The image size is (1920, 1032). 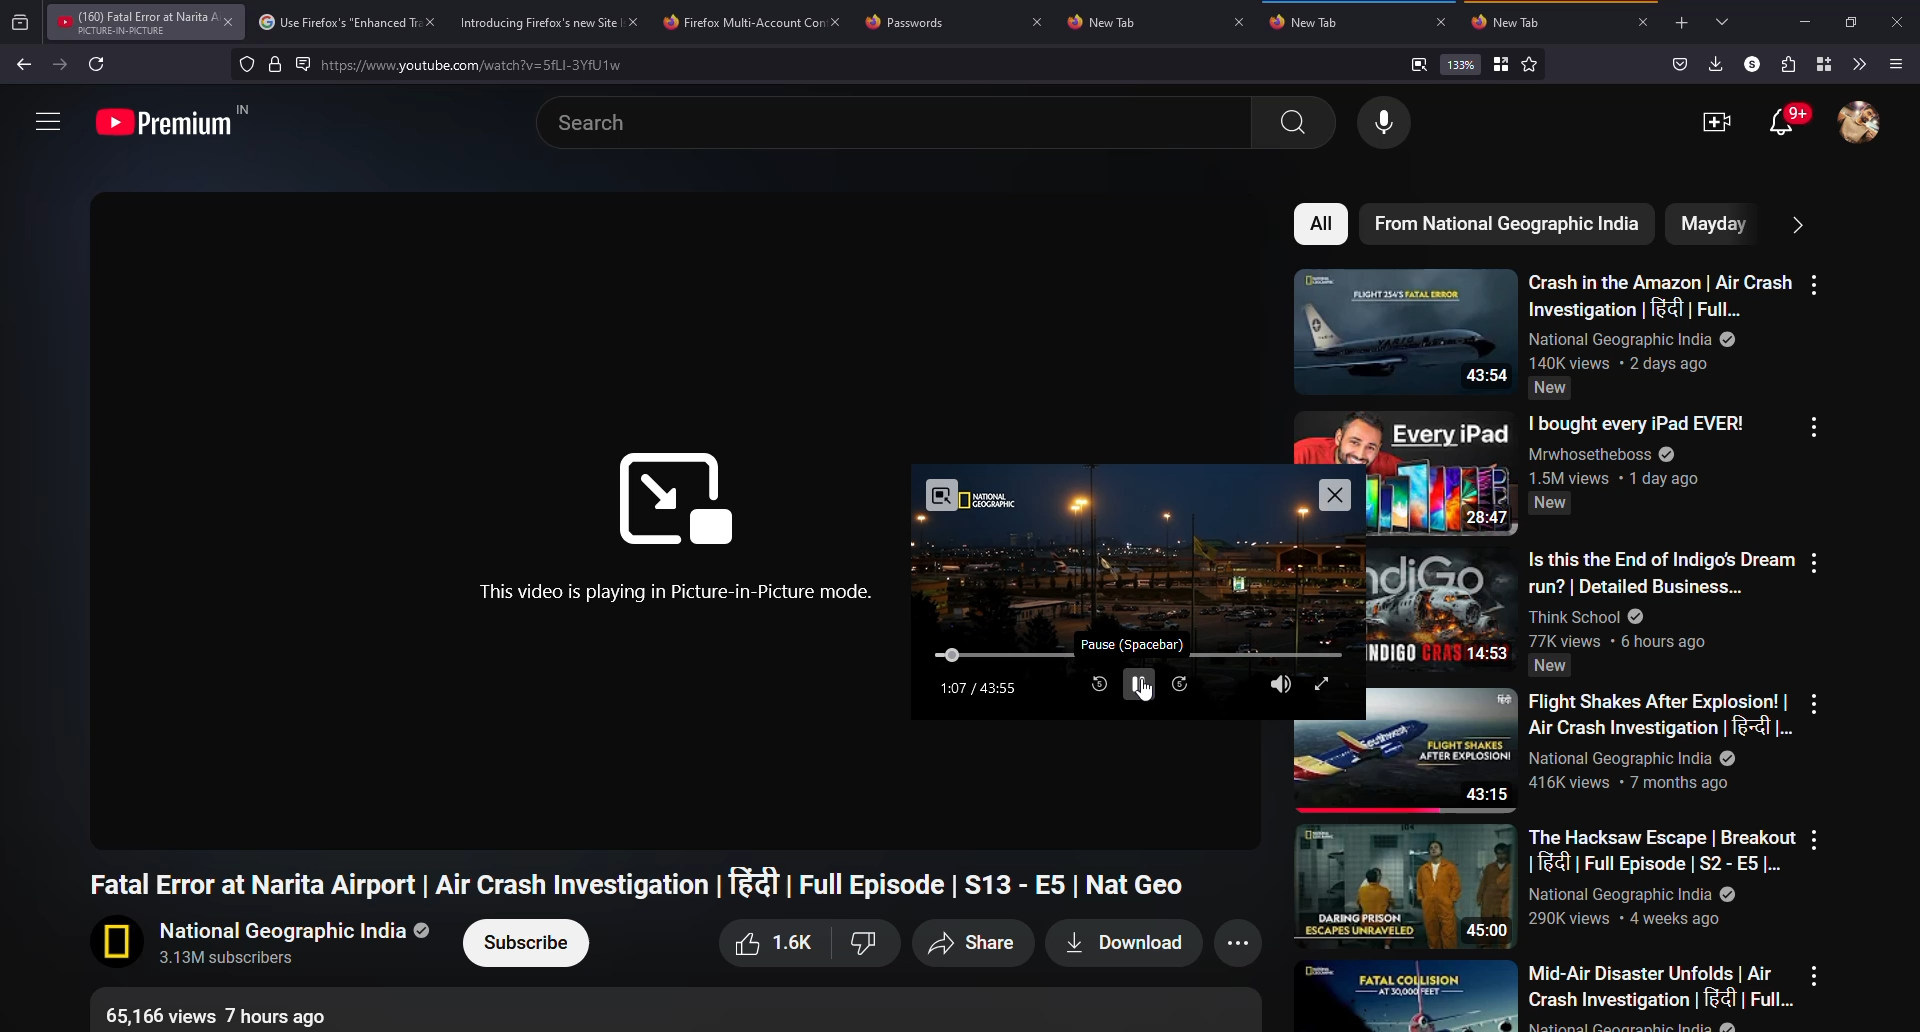 I want to click on close, so click(x=1438, y=22).